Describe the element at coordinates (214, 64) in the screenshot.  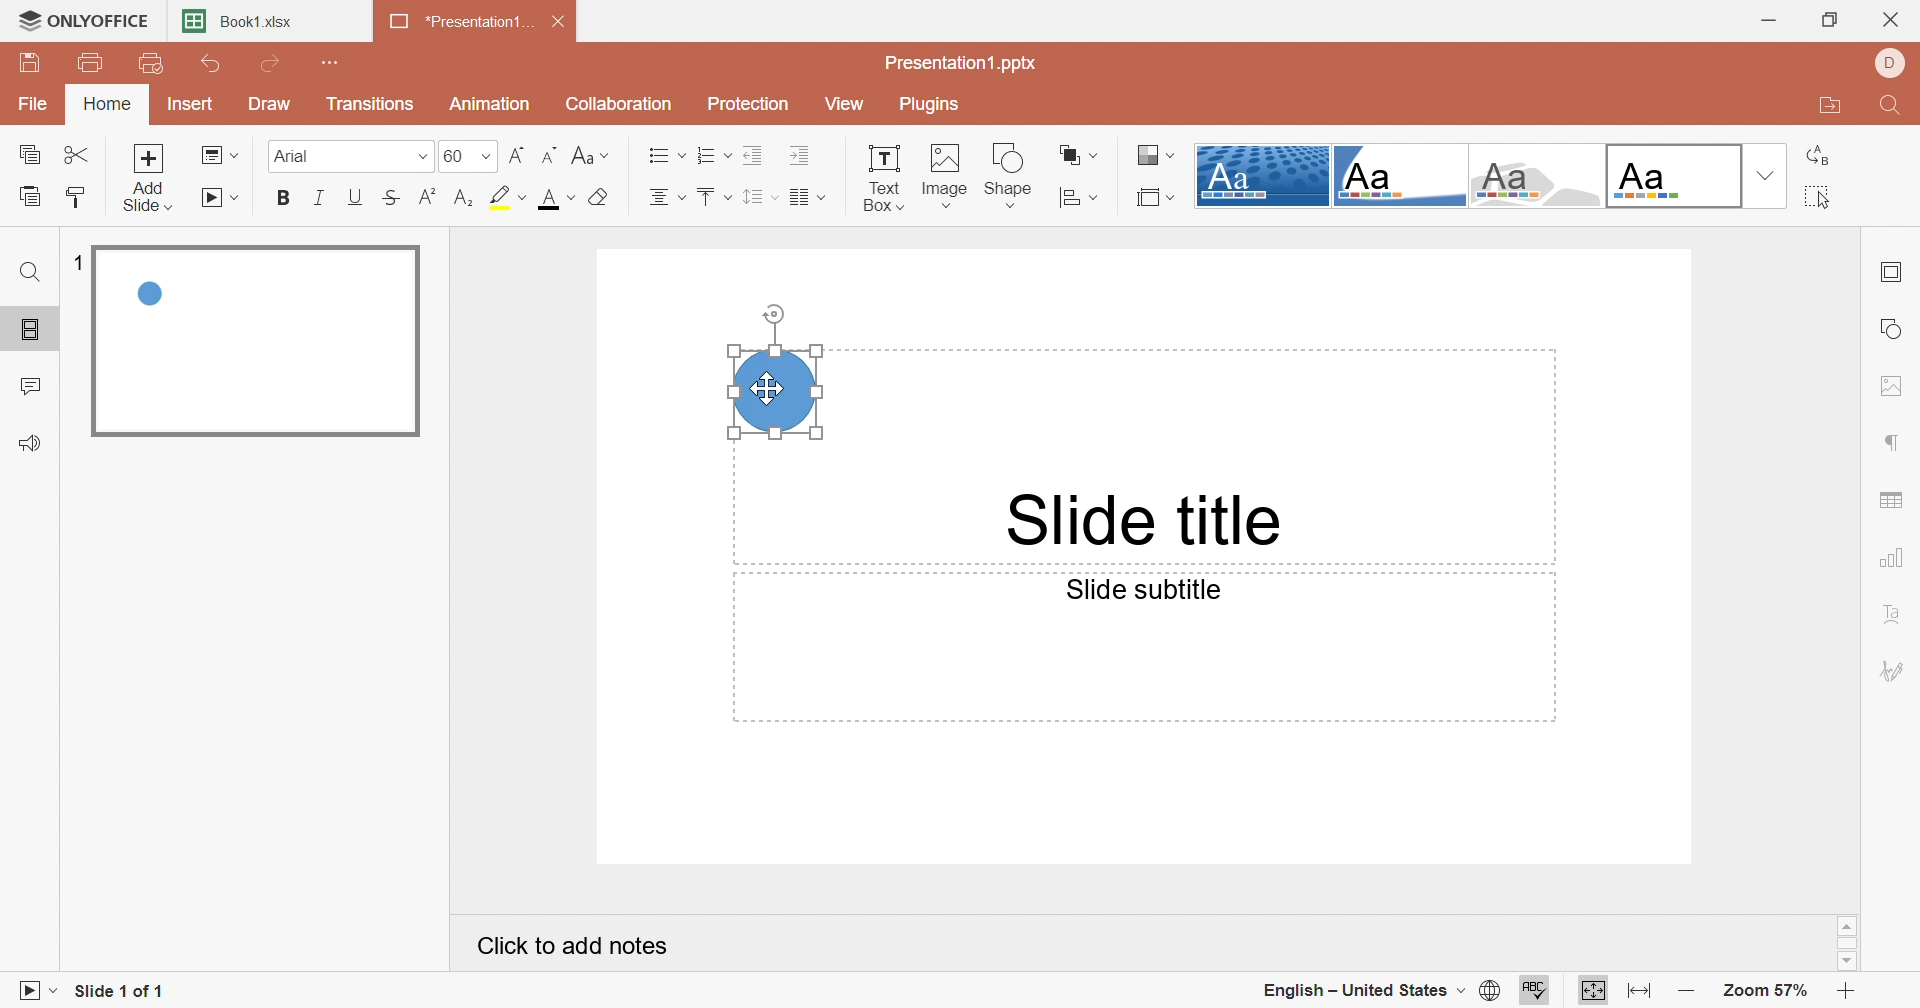
I see `Undo` at that location.